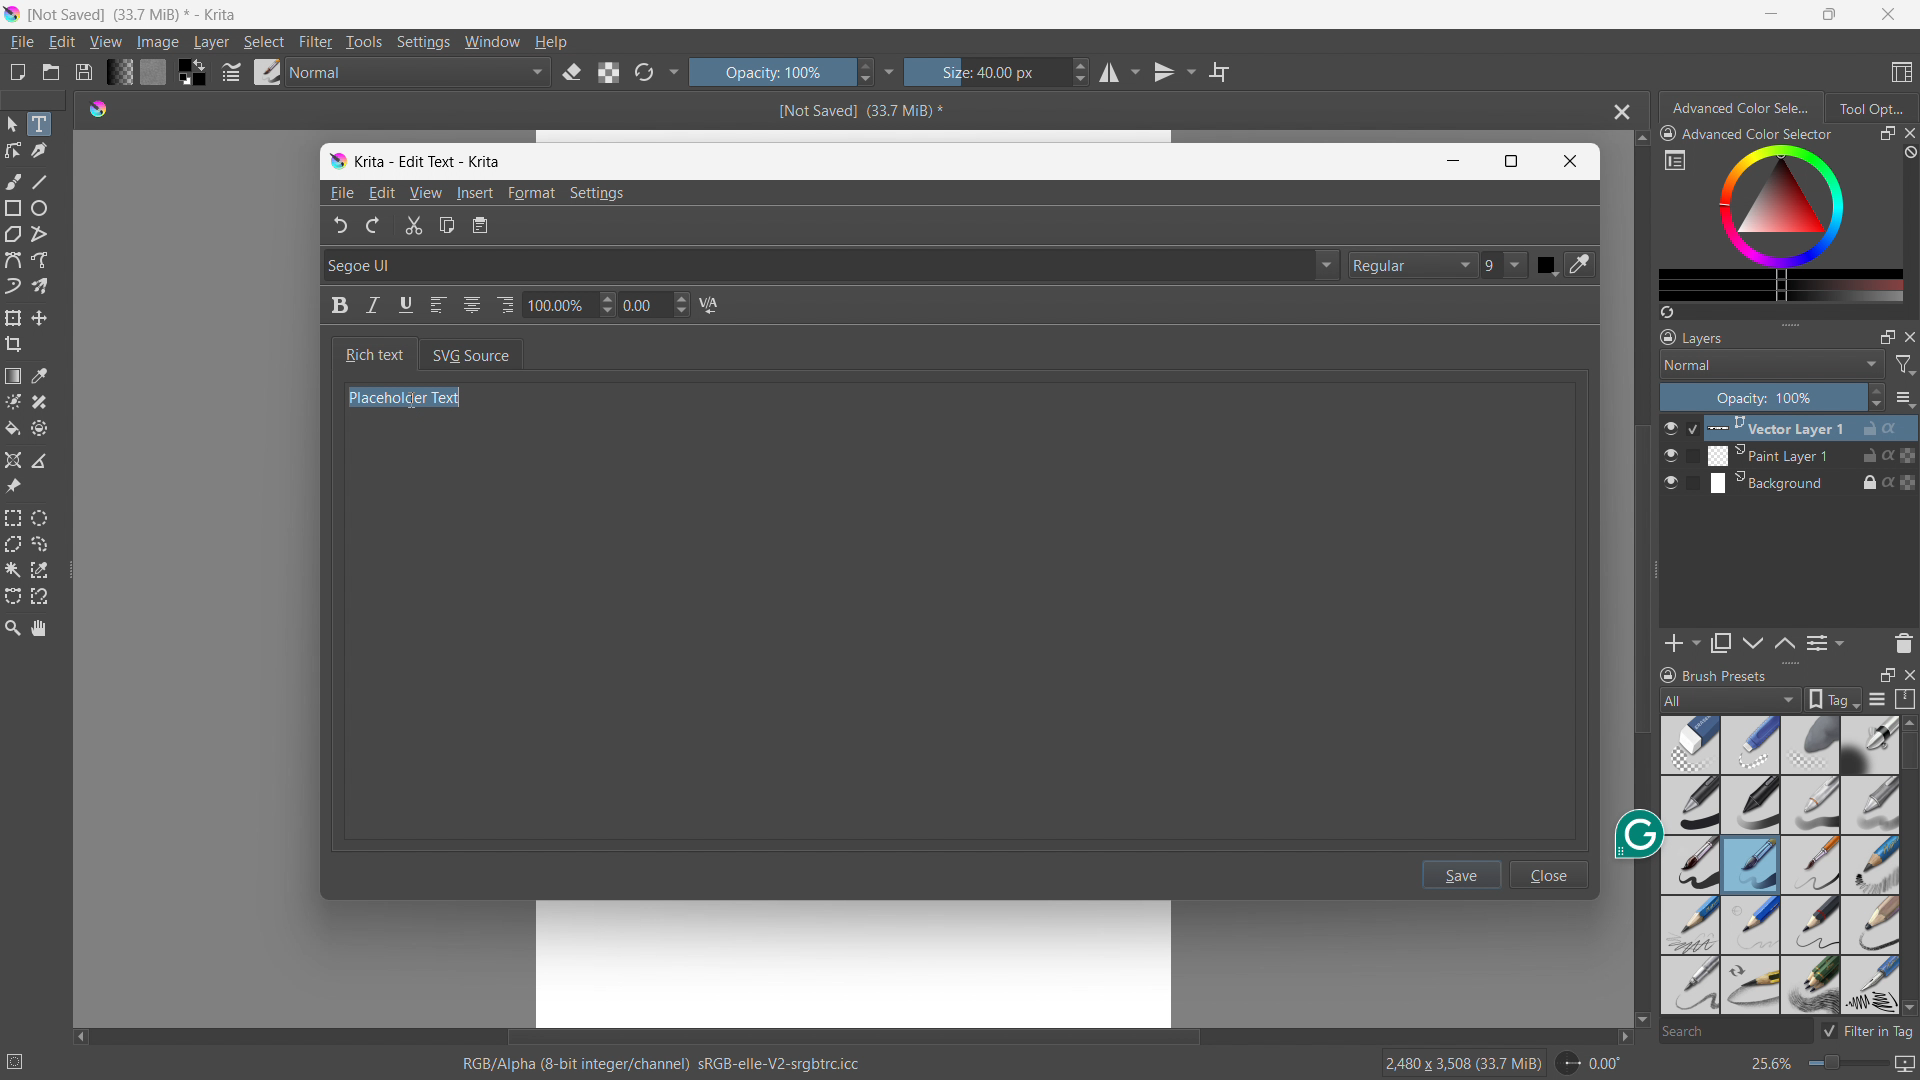 Image resolution: width=1920 pixels, height=1080 pixels. What do you see at coordinates (13, 544) in the screenshot?
I see `polygonal selection tool` at bounding box center [13, 544].